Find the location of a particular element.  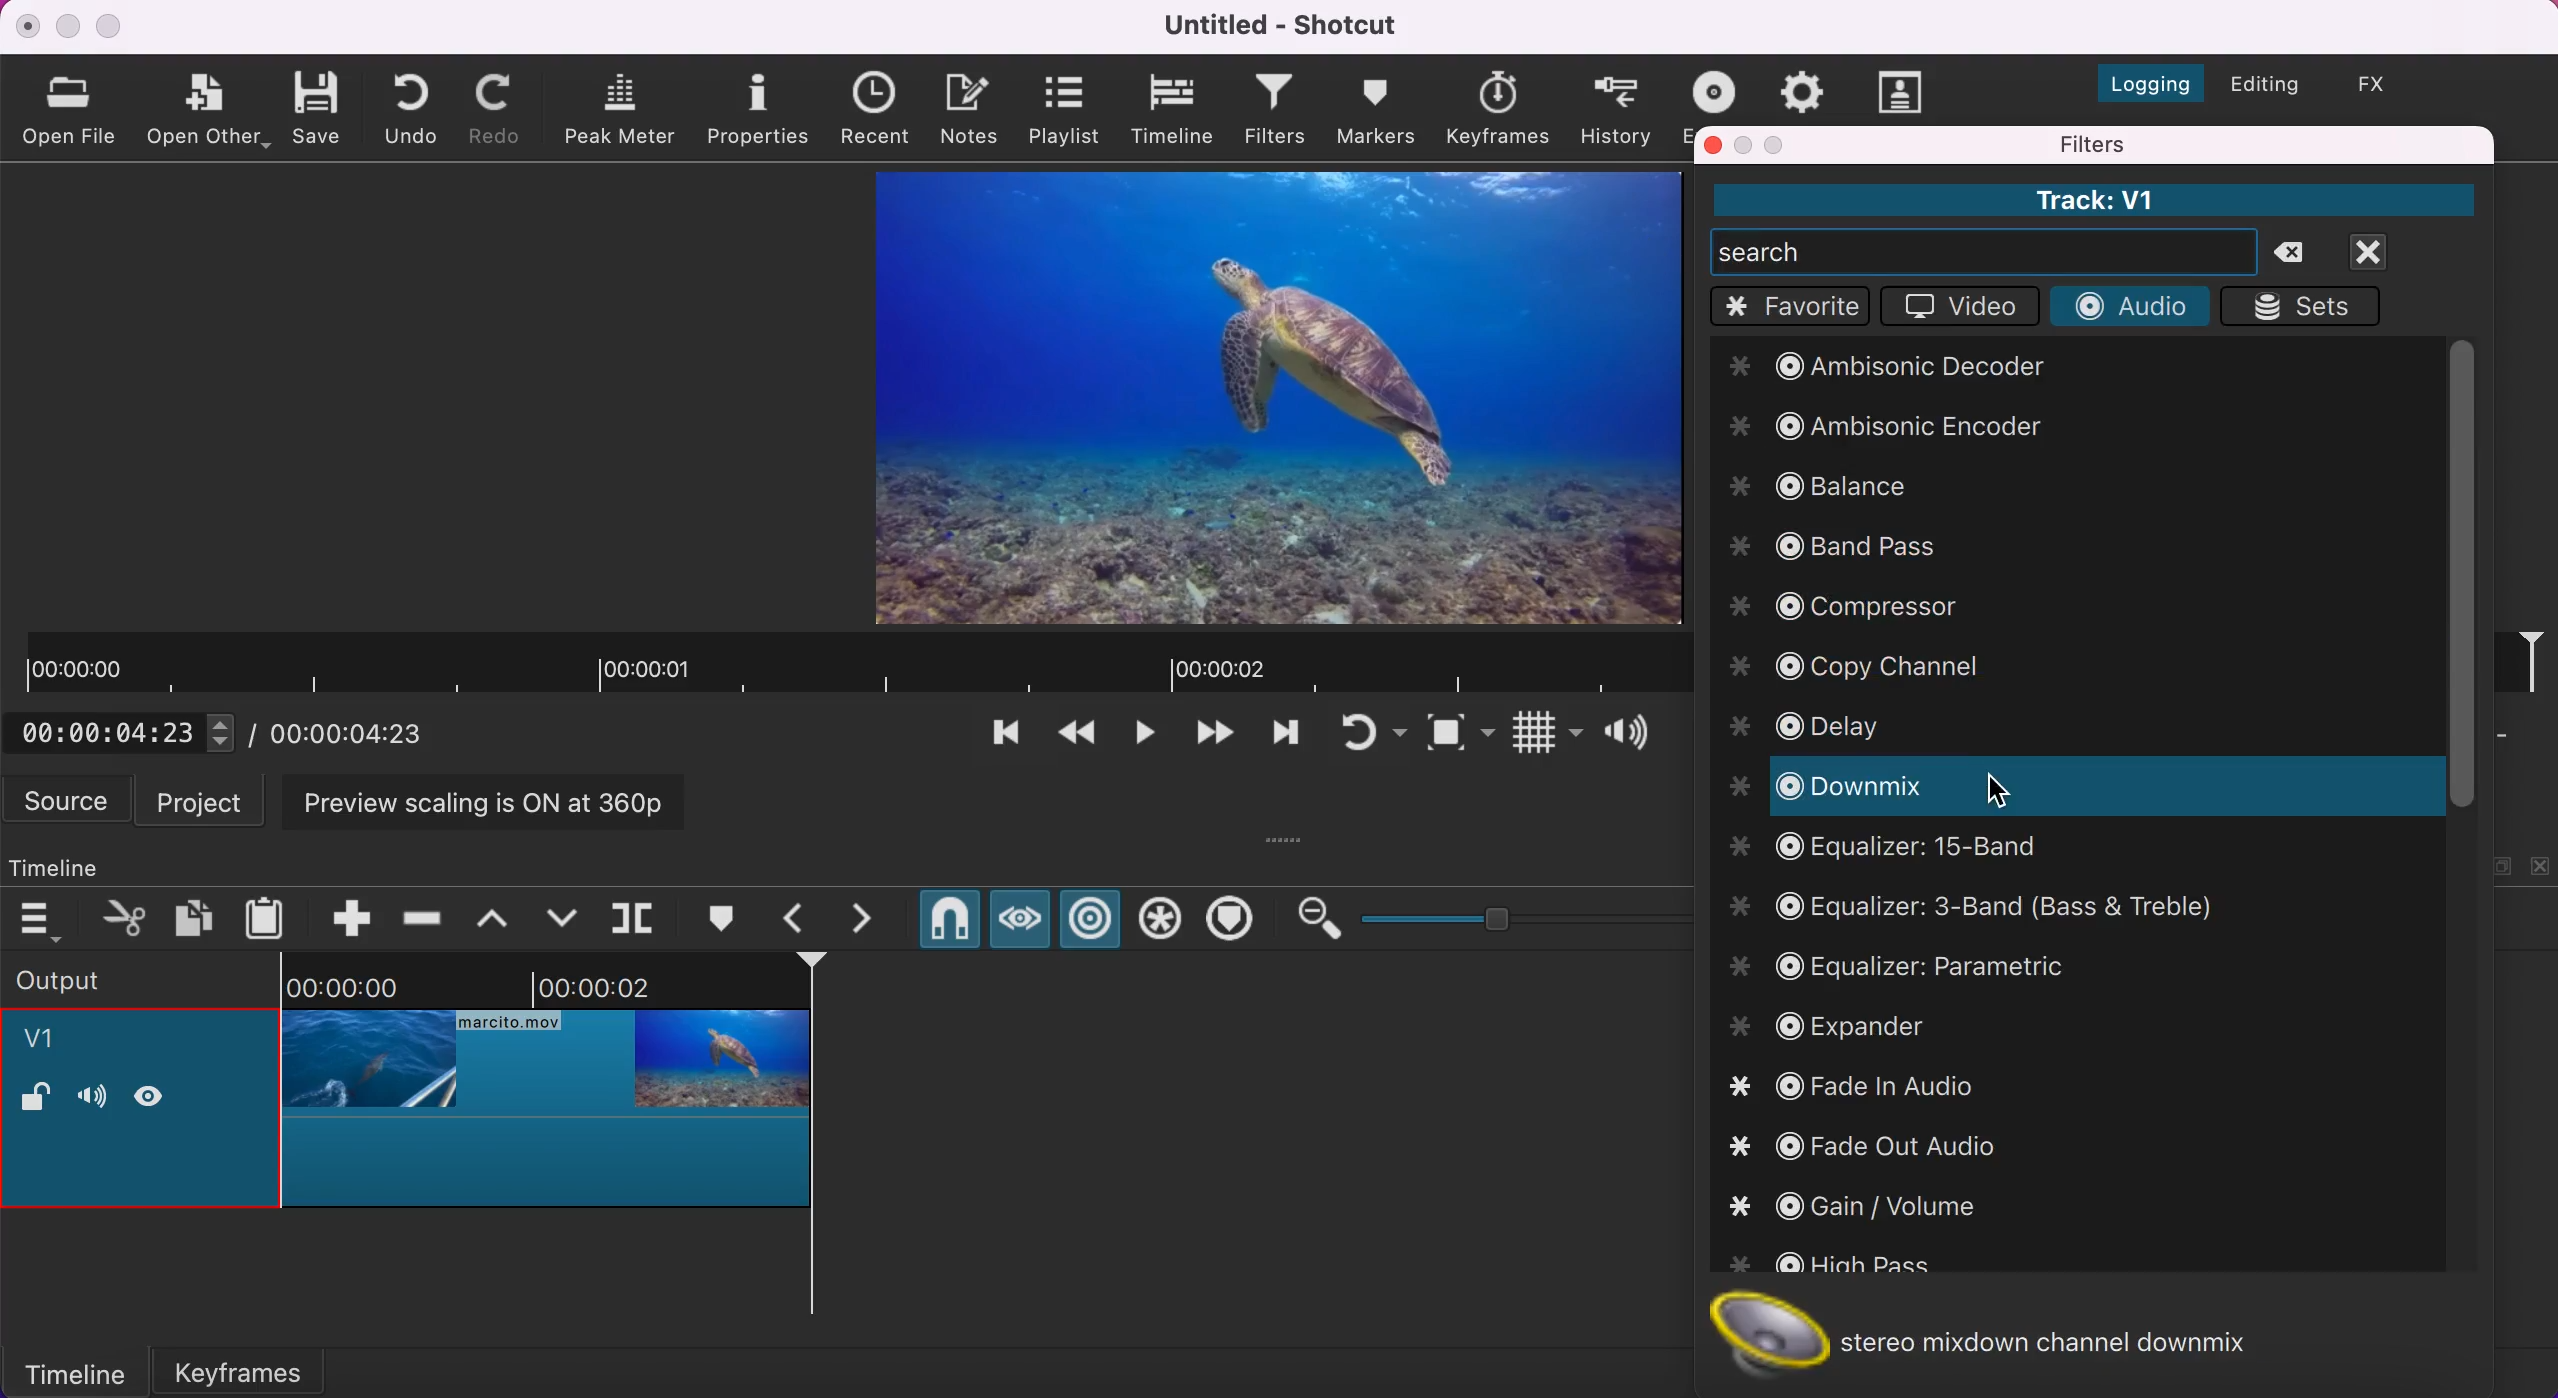

peak meter is located at coordinates (624, 110).